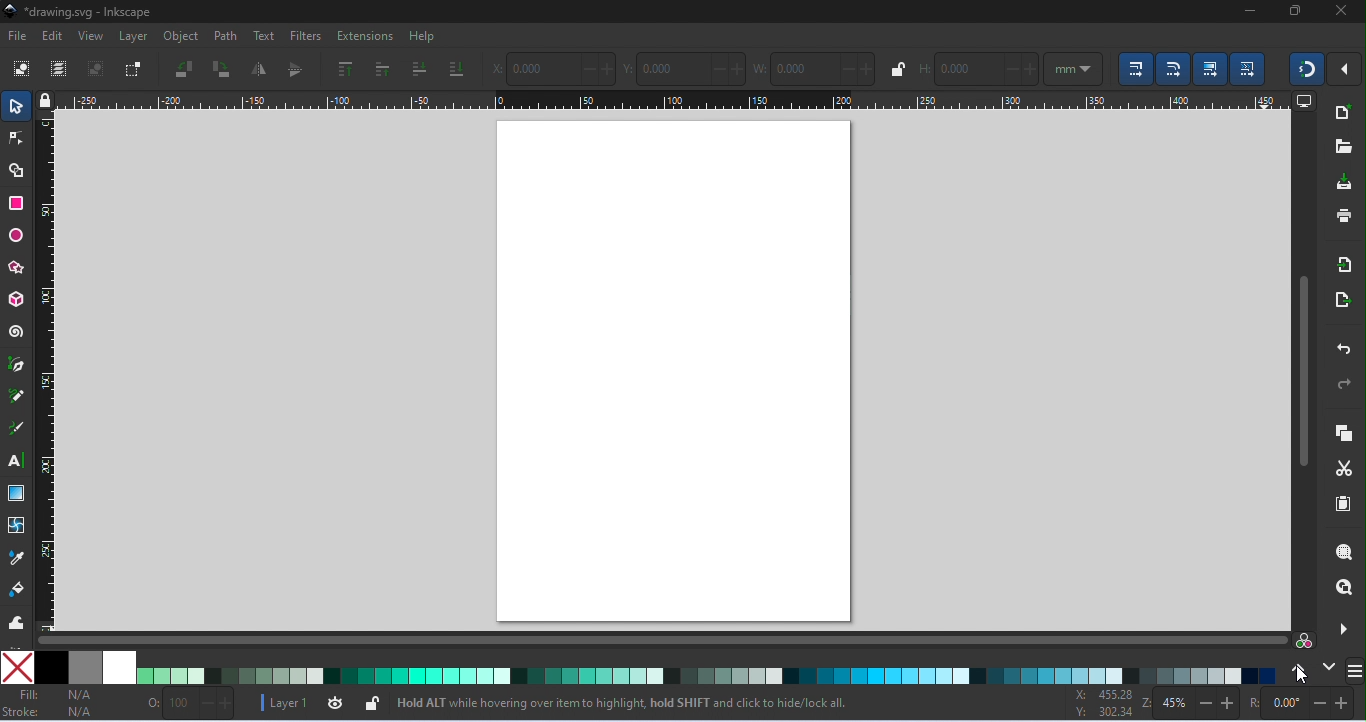 The width and height of the screenshot is (1366, 722). Describe the element at coordinates (1355, 671) in the screenshot. I see `different OS options` at that location.